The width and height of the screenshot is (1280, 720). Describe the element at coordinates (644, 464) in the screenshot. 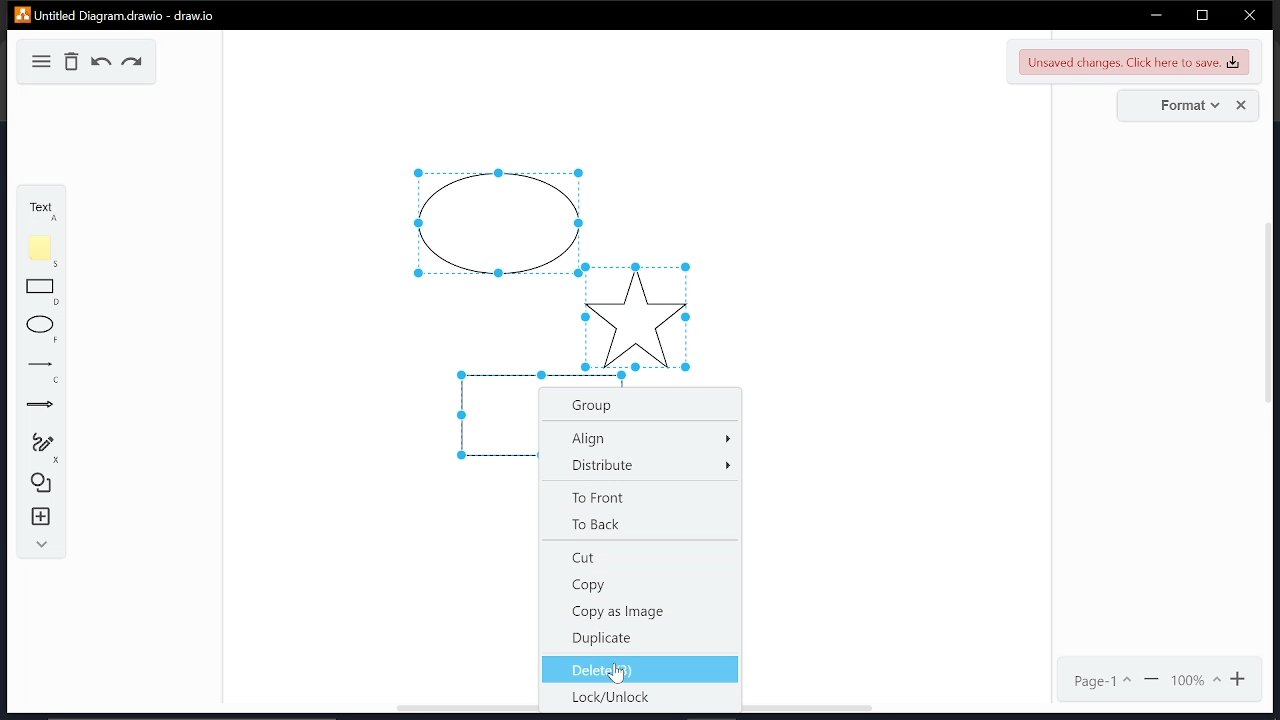

I see `distribute` at that location.